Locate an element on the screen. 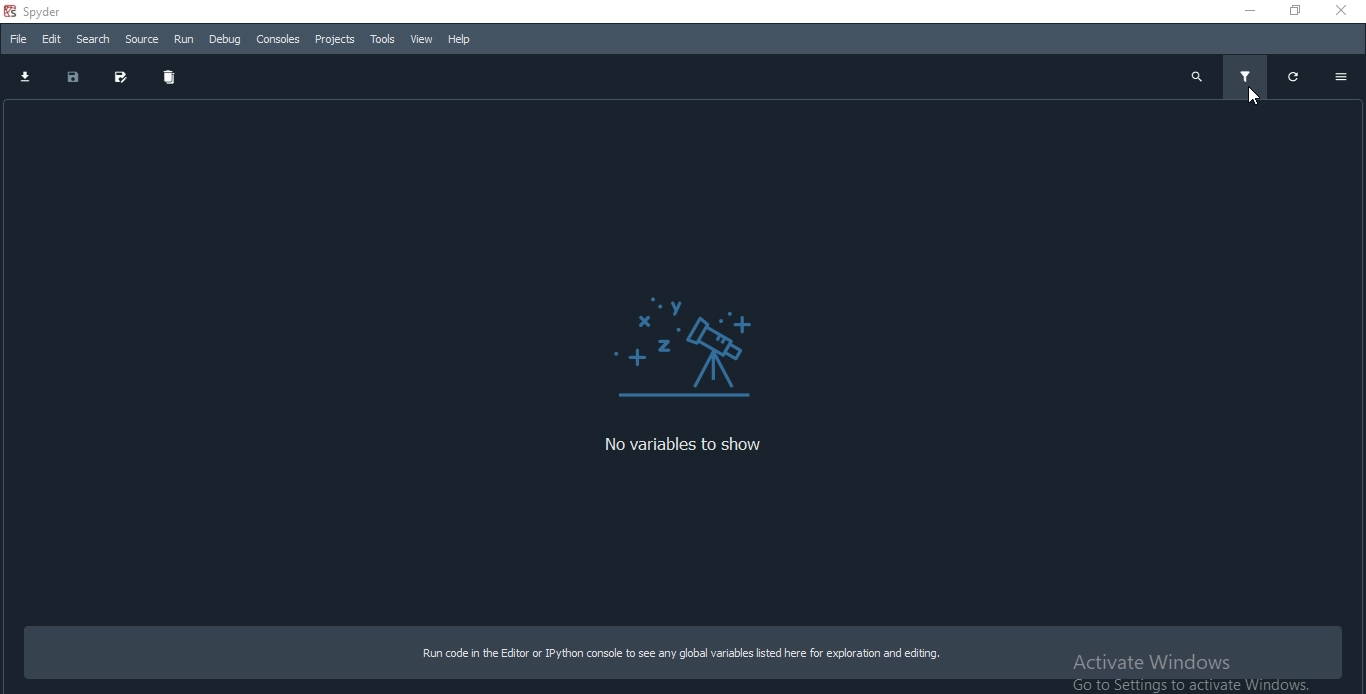  OR
+R is located at coordinates (693, 347).